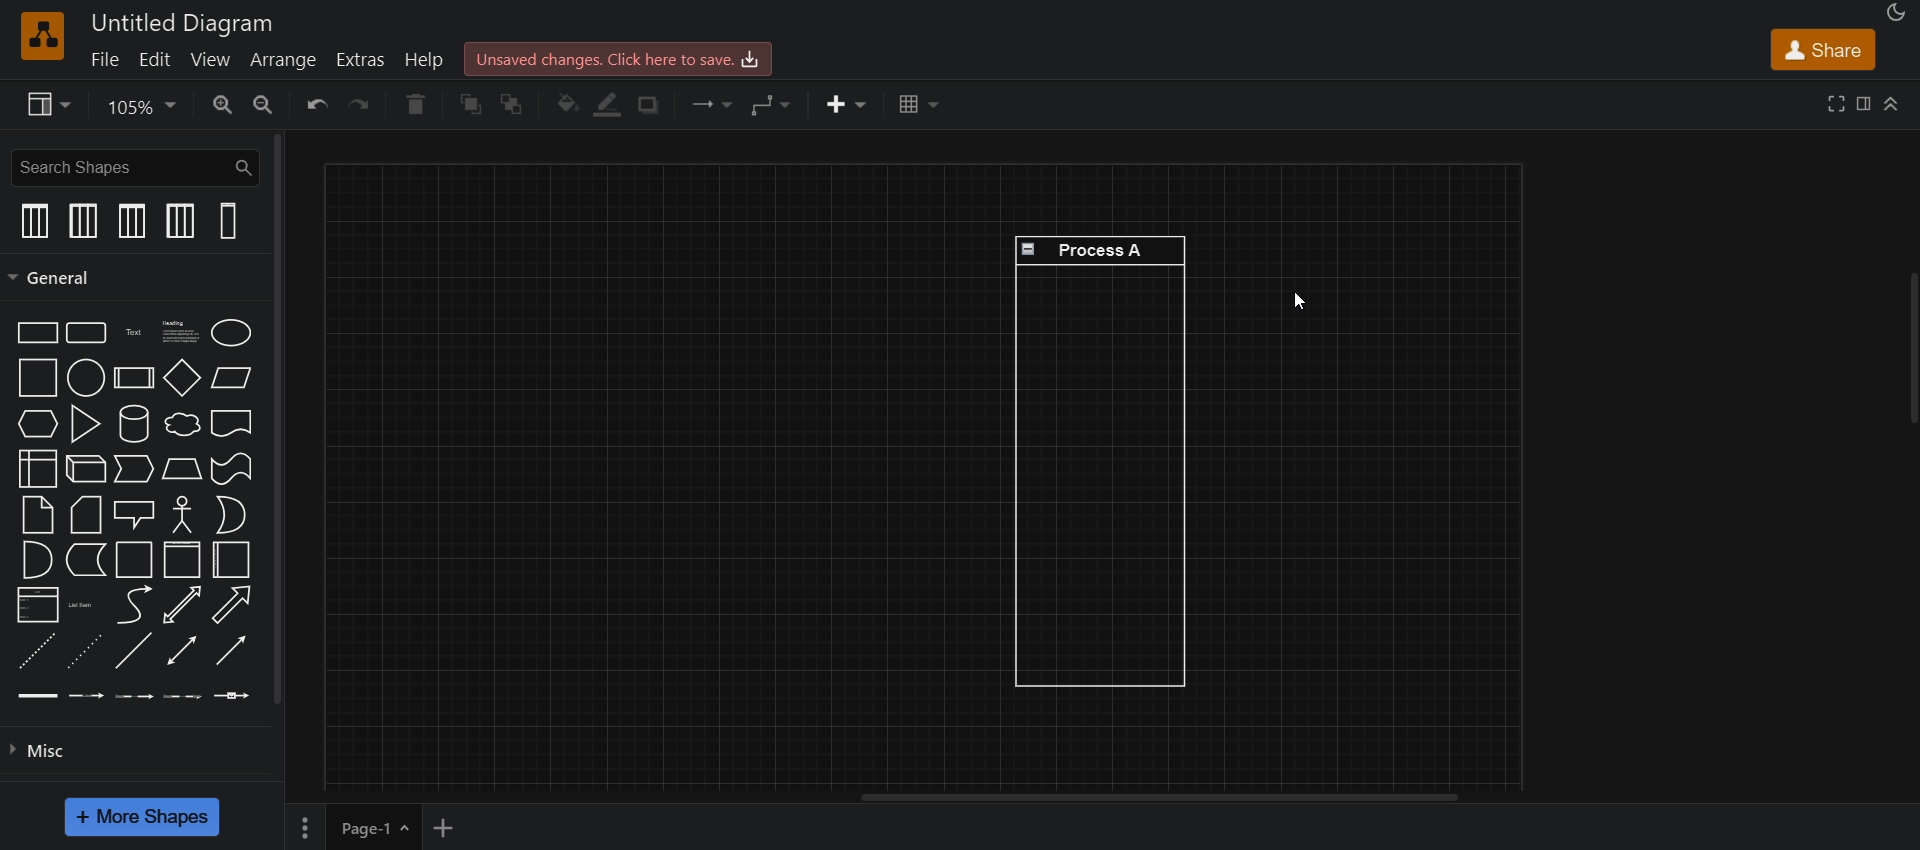  What do you see at coordinates (178, 23) in the screenshot?
I see `title` at bounding box center [178, 23].